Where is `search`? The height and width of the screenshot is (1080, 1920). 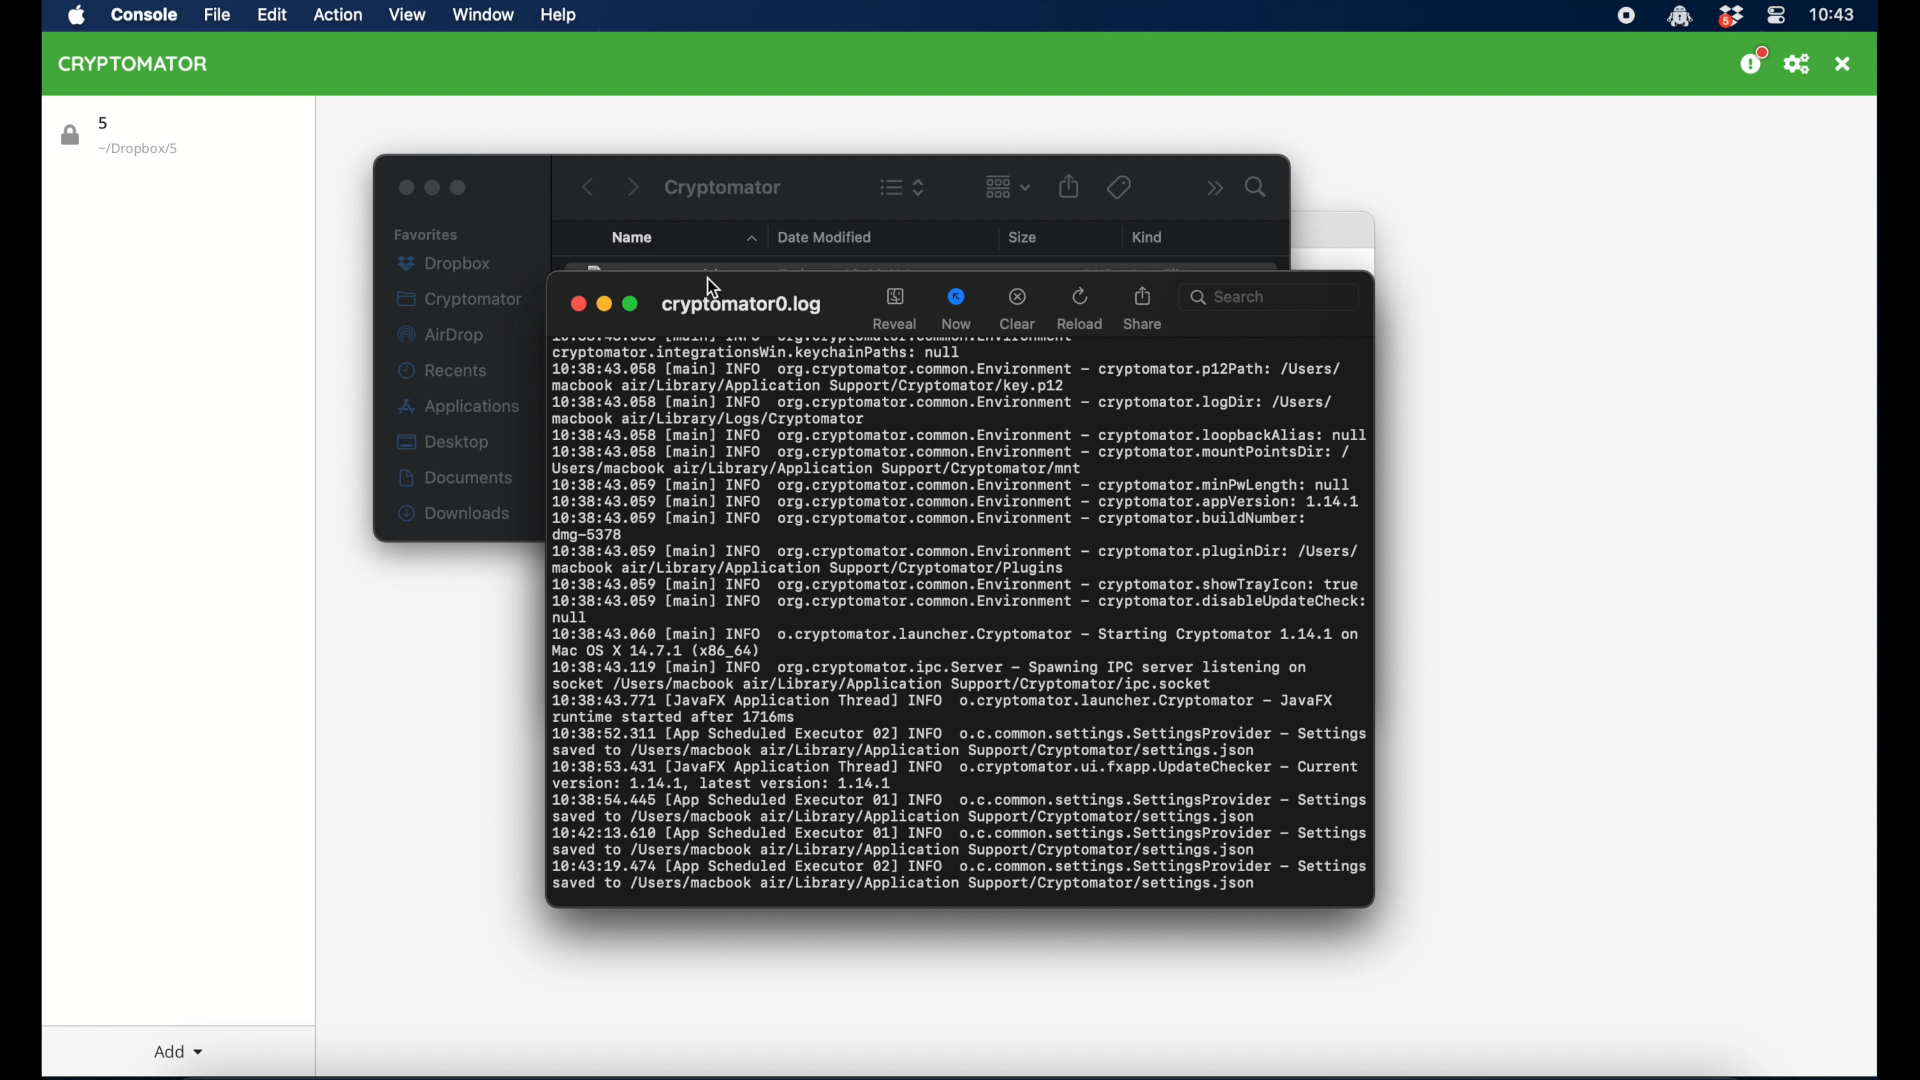
search is located at coordinates (1257, 187).